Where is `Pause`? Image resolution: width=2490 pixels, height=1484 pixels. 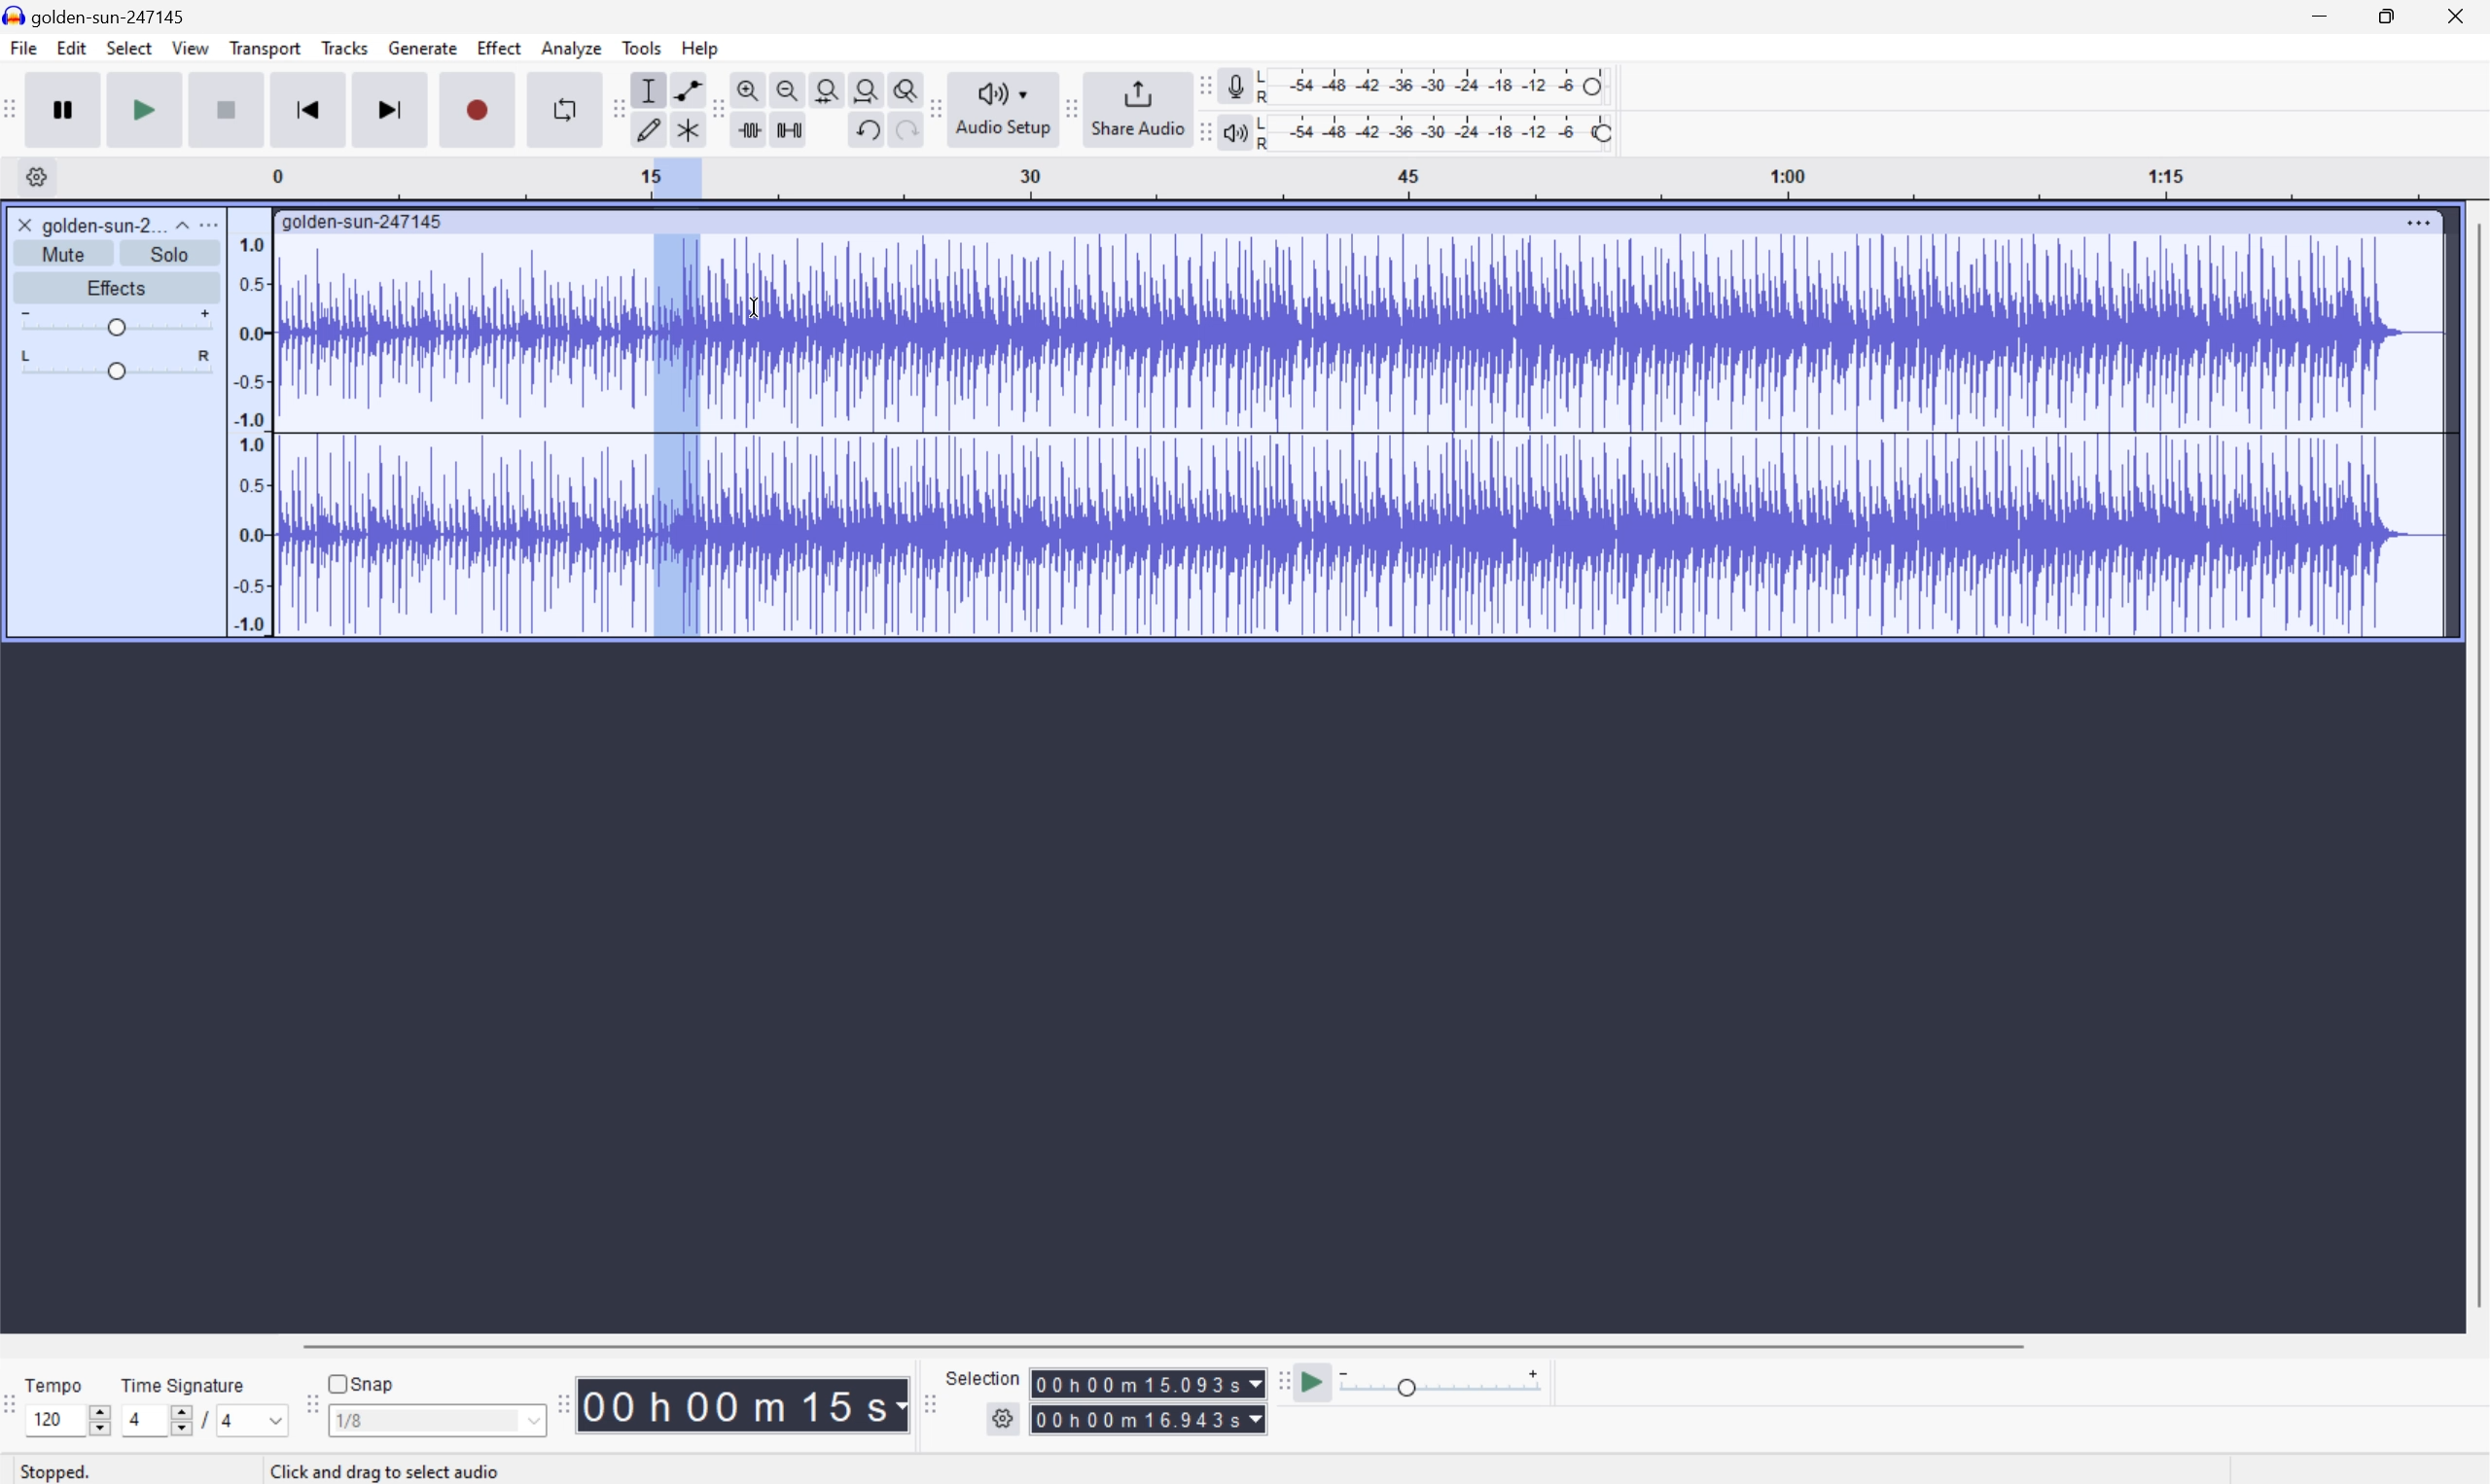
Pause is located at coordinates (62, 109).